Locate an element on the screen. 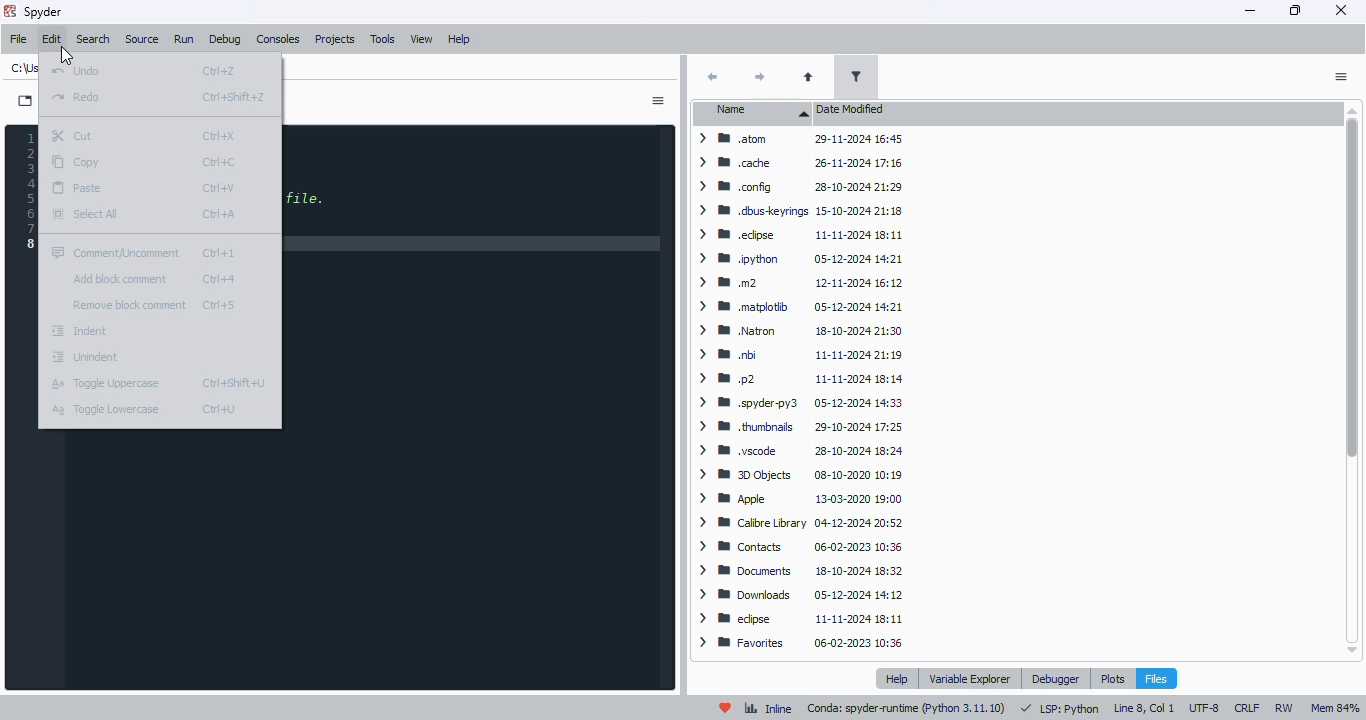  shortcut for redo is located at coordinates (233, 98).